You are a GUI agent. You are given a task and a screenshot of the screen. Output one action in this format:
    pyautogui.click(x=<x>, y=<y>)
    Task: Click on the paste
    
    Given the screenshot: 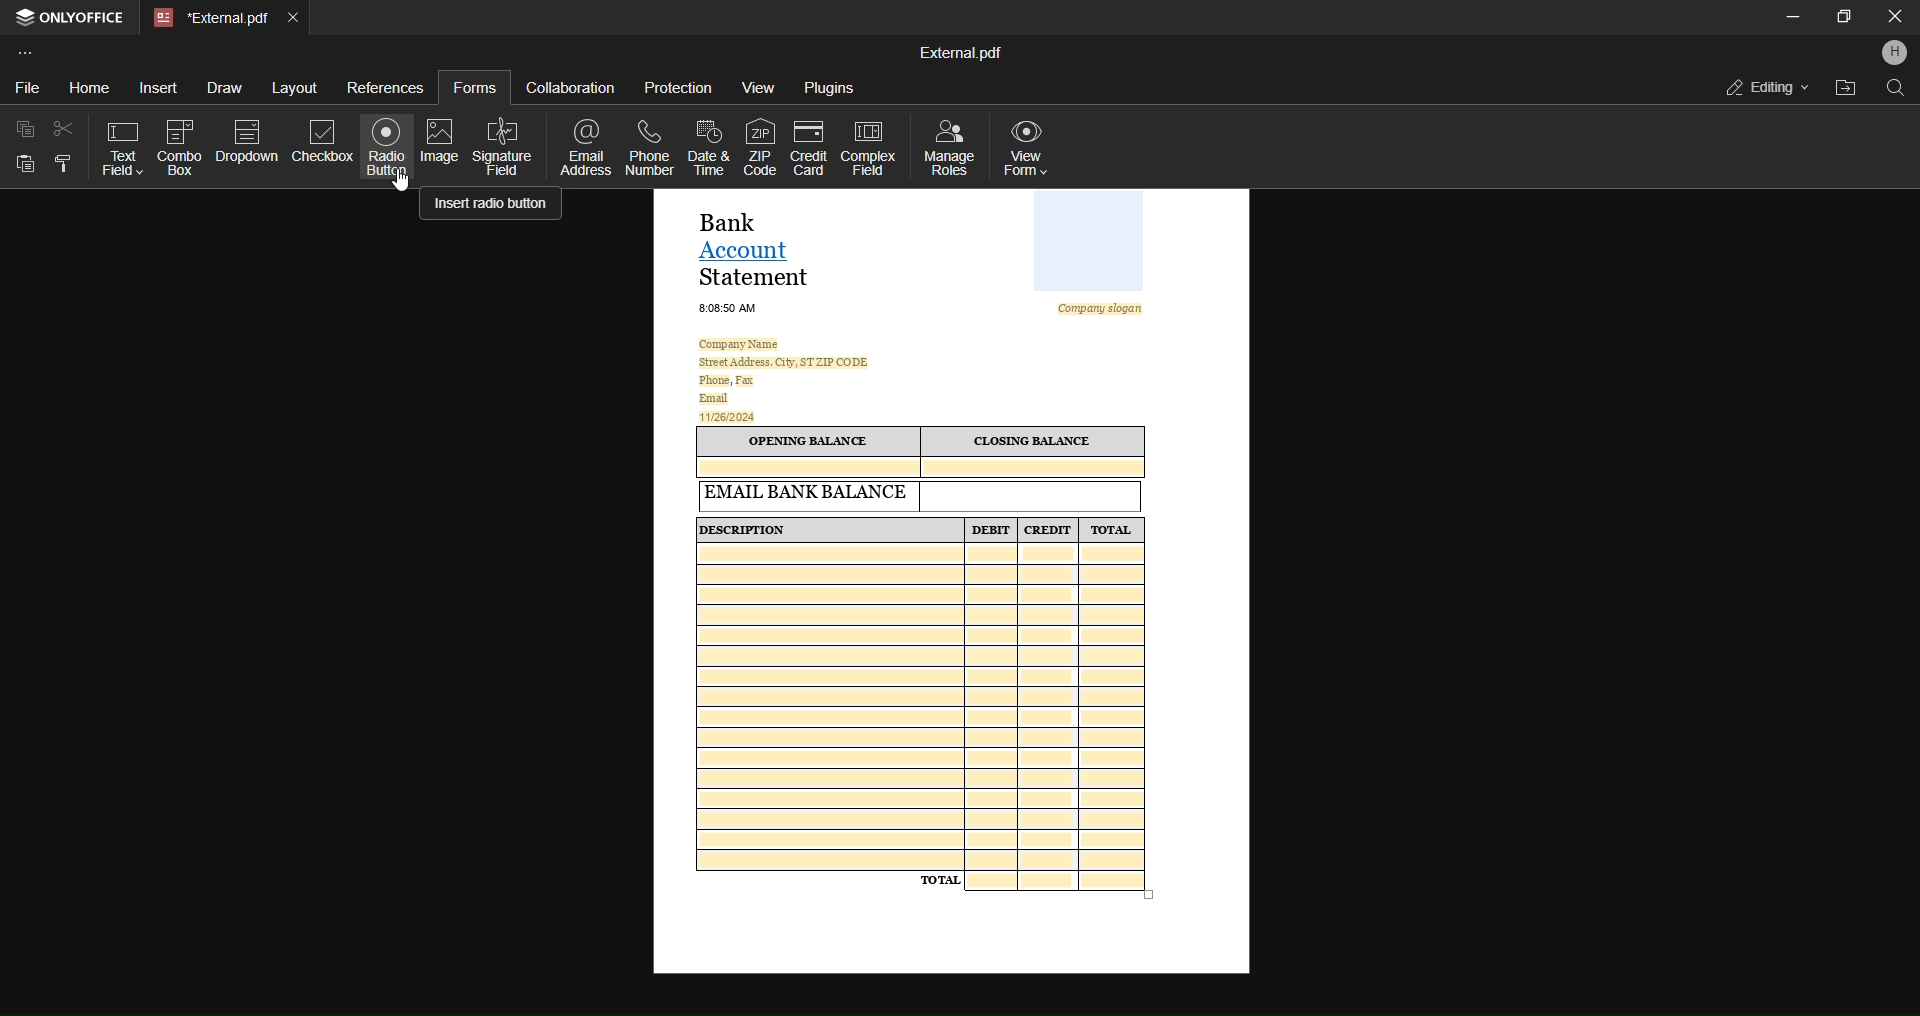 What is the action you would take?
    pyautogui.click(x=30, y=165)
    